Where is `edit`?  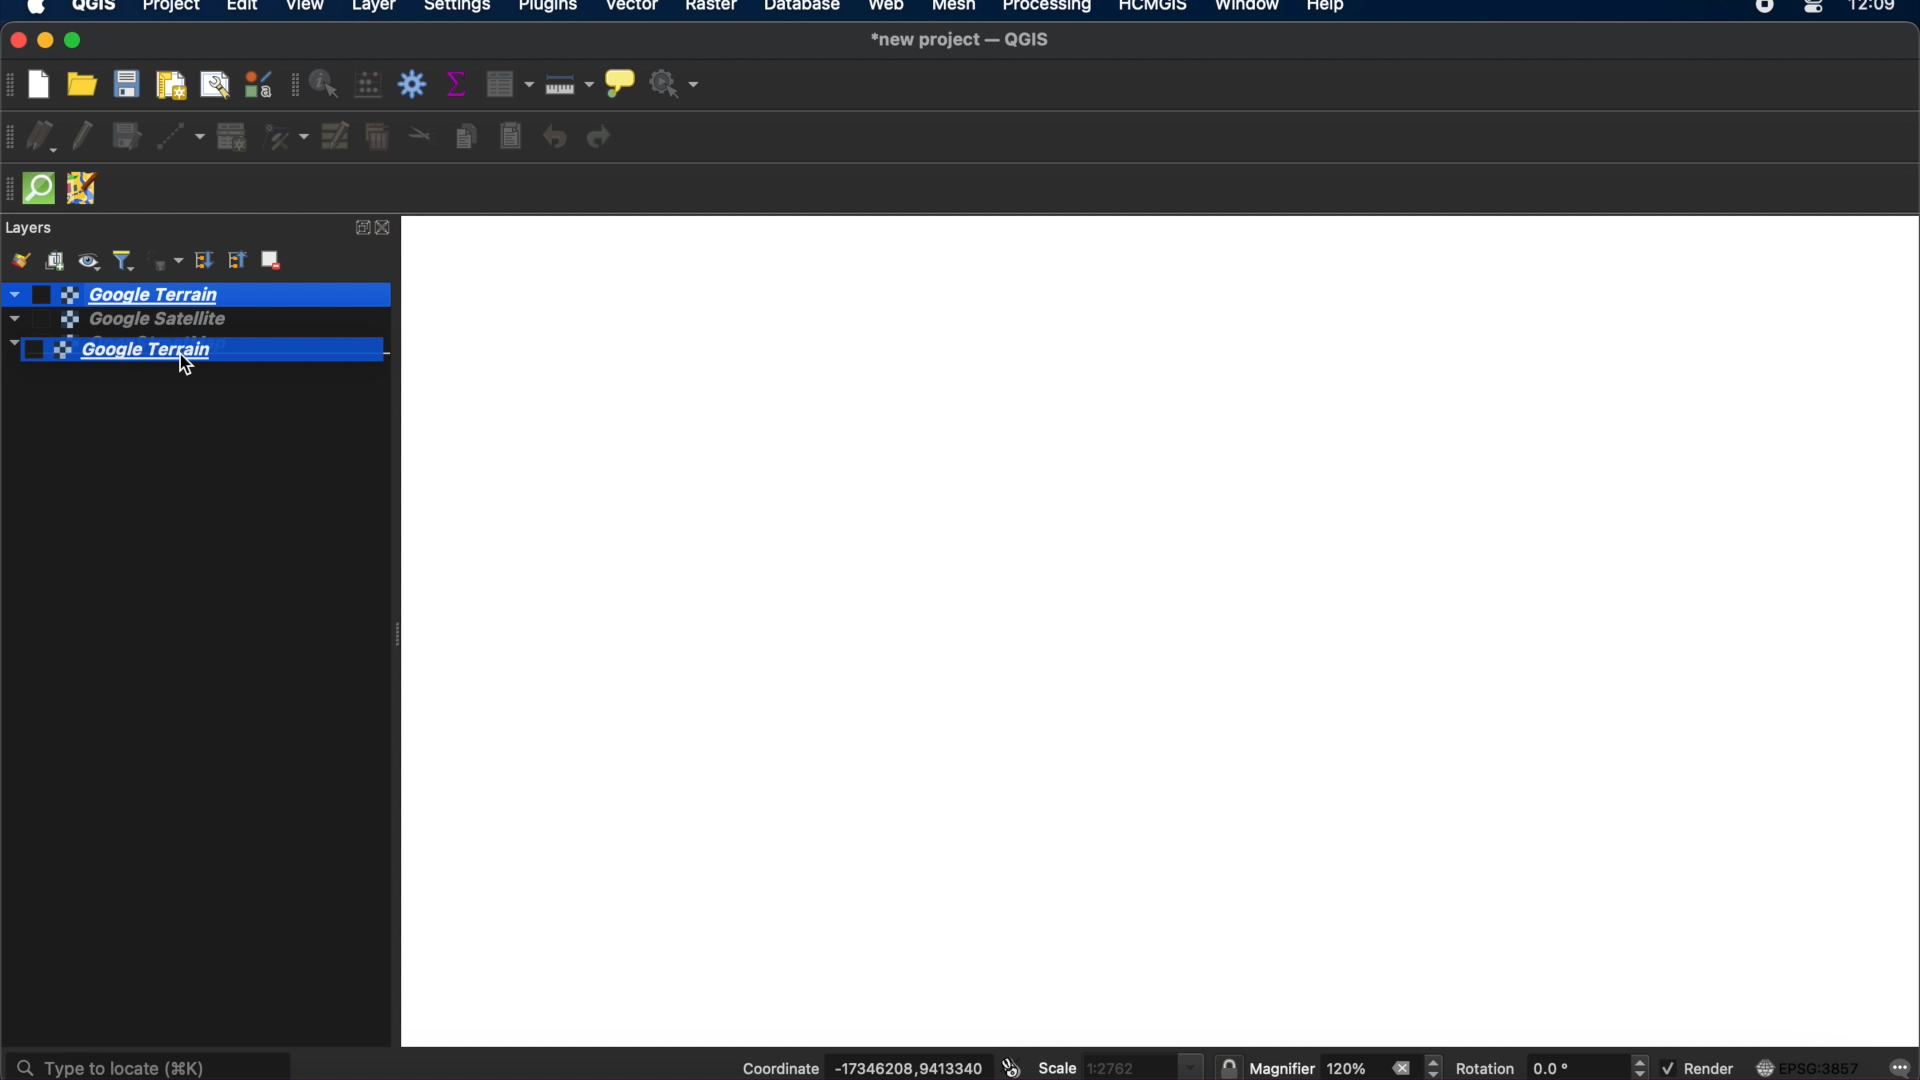 edit is located at coordinates (241, 9).